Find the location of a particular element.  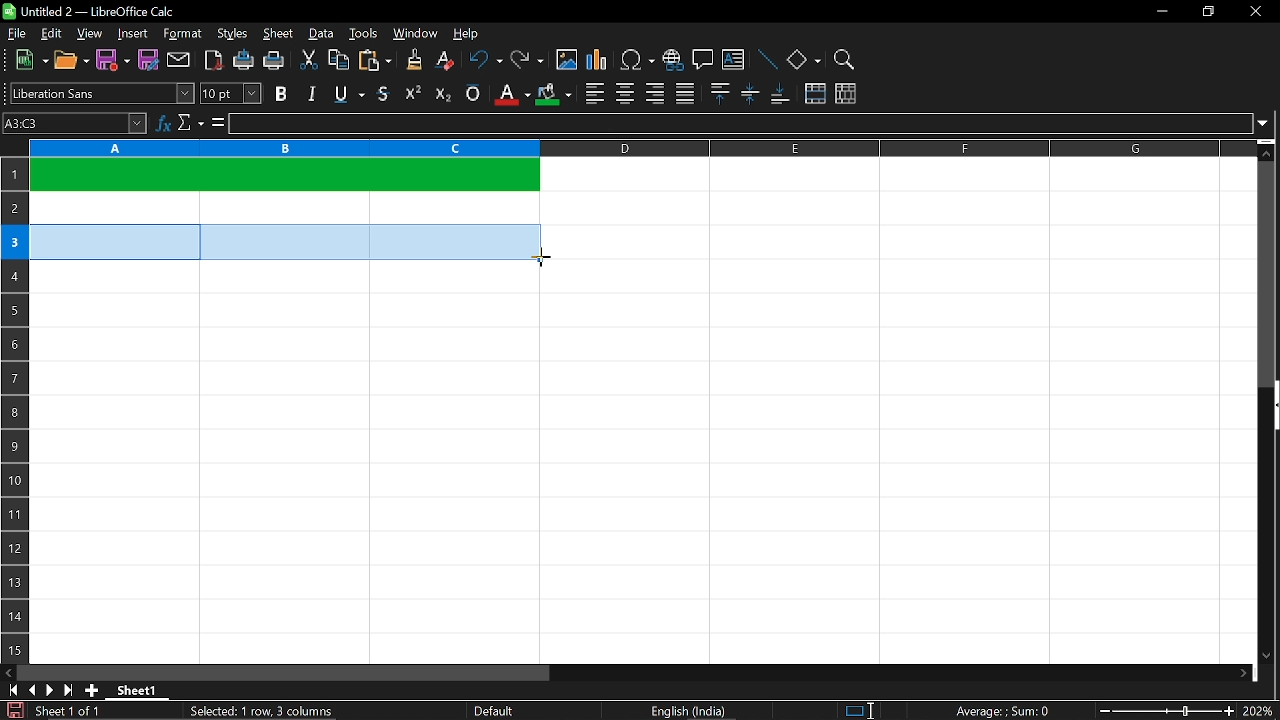

close is located at coordinates (1257, 12).